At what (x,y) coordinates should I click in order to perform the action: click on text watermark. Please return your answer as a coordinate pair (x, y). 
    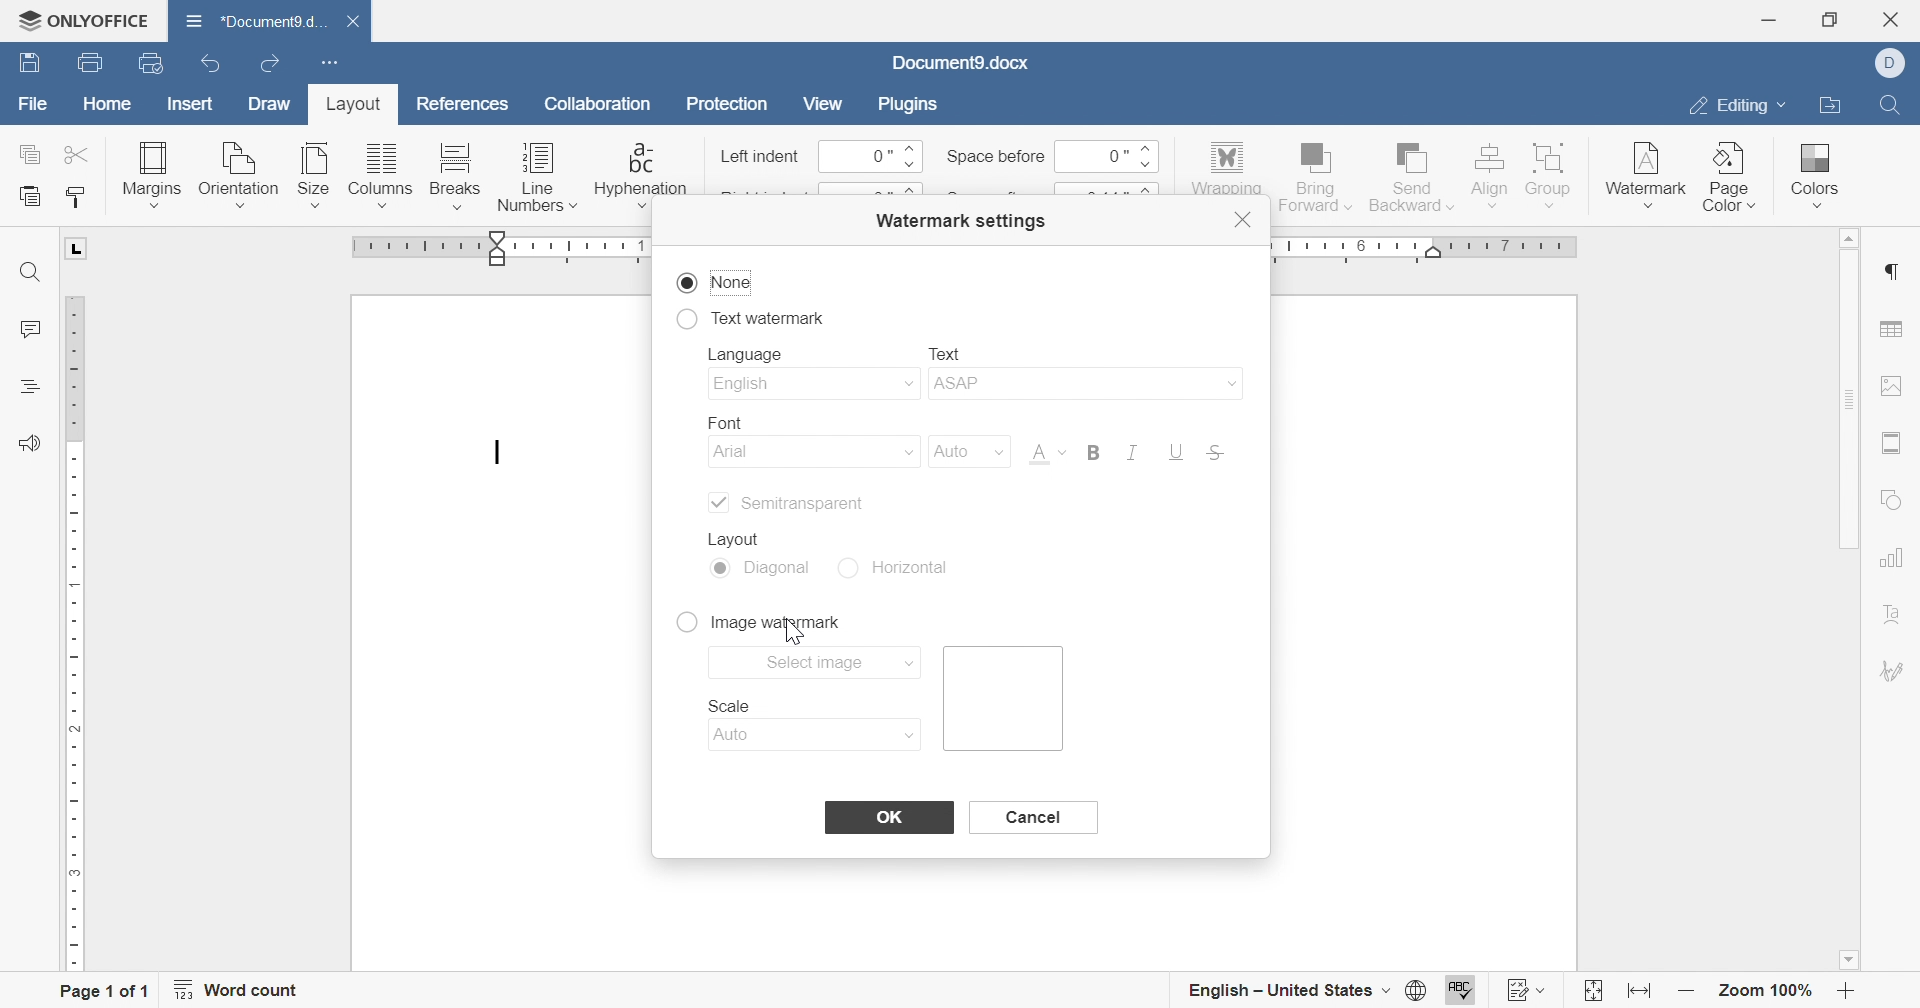
    Looking at the image, I should click on (750, 315).